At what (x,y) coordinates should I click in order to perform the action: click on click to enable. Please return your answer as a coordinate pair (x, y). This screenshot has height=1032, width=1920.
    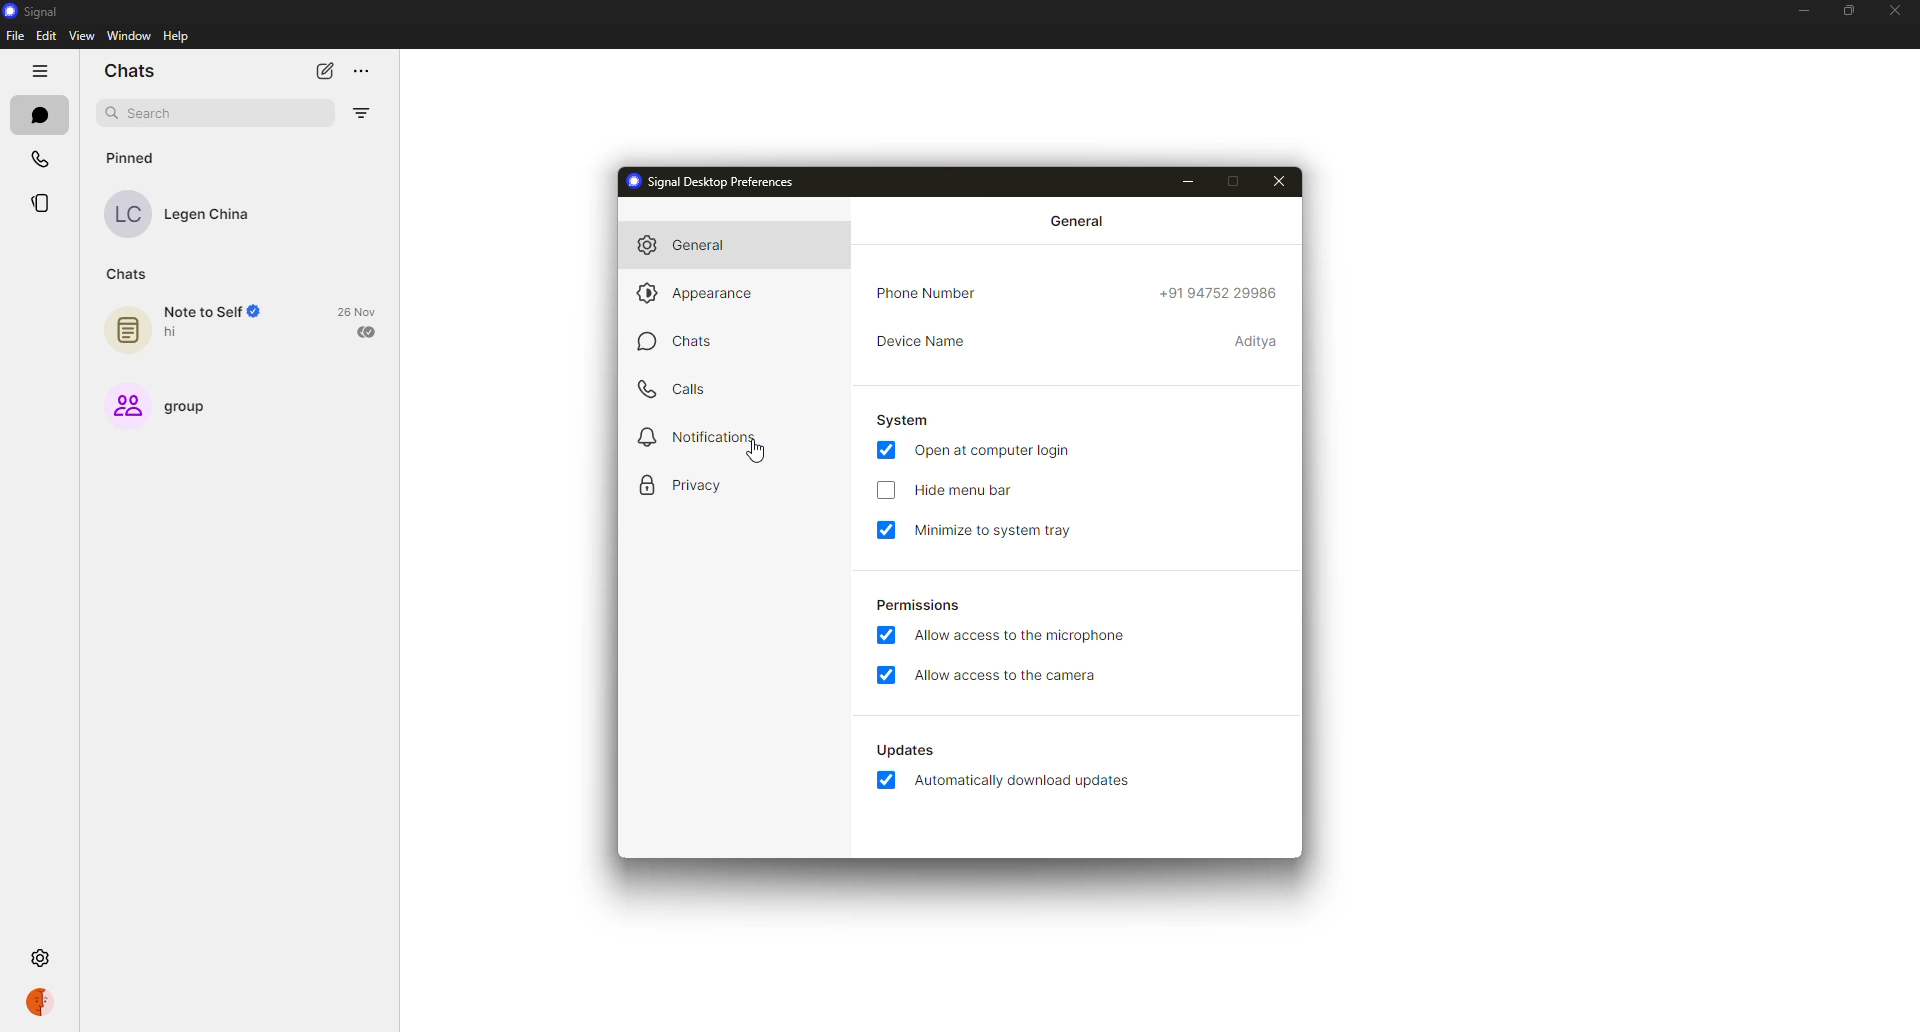
    Looking at the image, I should click on (882, 489).